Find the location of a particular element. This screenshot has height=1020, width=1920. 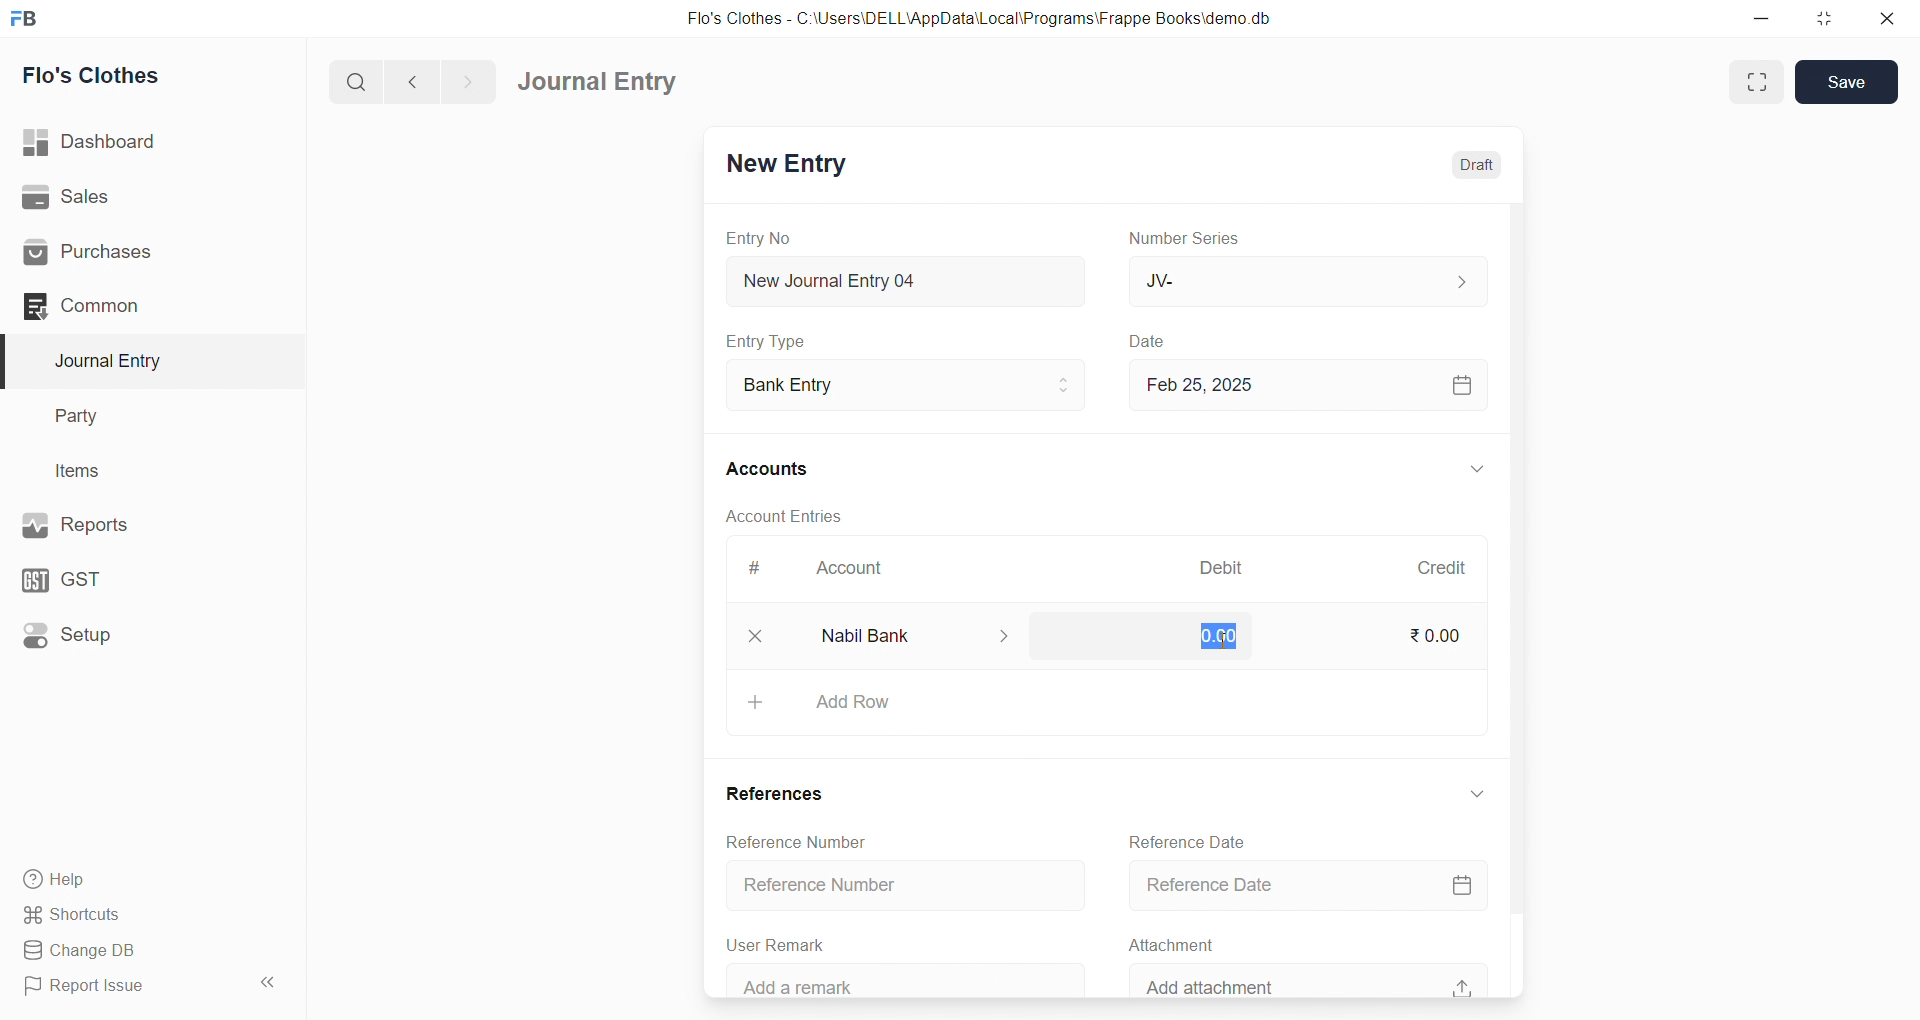

Credit is located at coordinates (1441, 568).